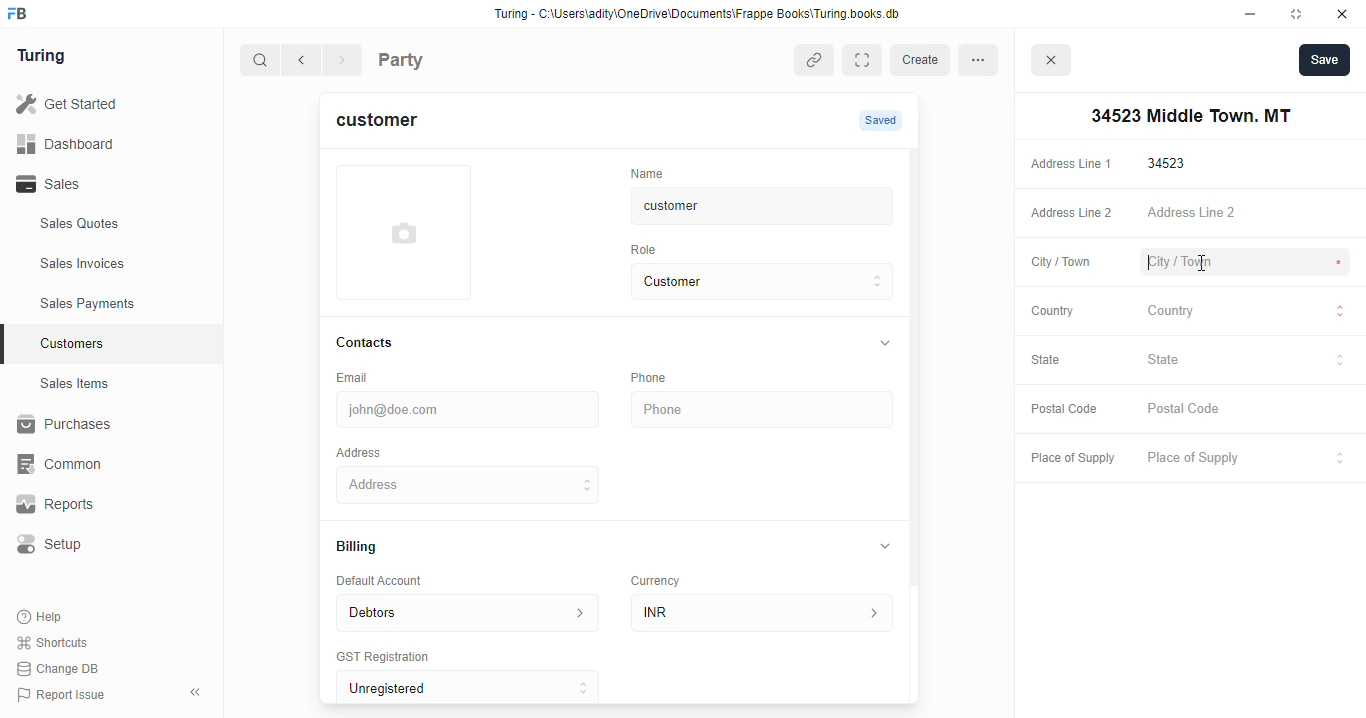  What do you see at coordinates (660, 377) in the screenshot?
I see `Phone` at bounding box center [660, 377].